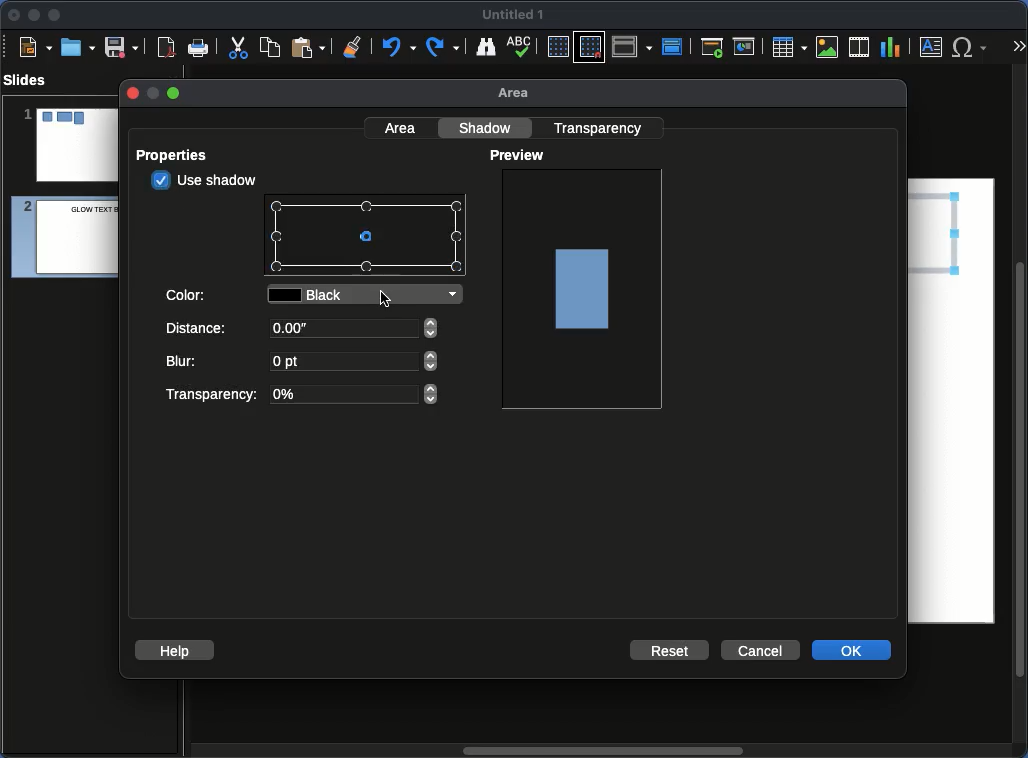 The image size is (1028, 758). What do you see at coordinates (78, 46) in the screenshot?
I see `Ope` at bounding box center [78, 46].